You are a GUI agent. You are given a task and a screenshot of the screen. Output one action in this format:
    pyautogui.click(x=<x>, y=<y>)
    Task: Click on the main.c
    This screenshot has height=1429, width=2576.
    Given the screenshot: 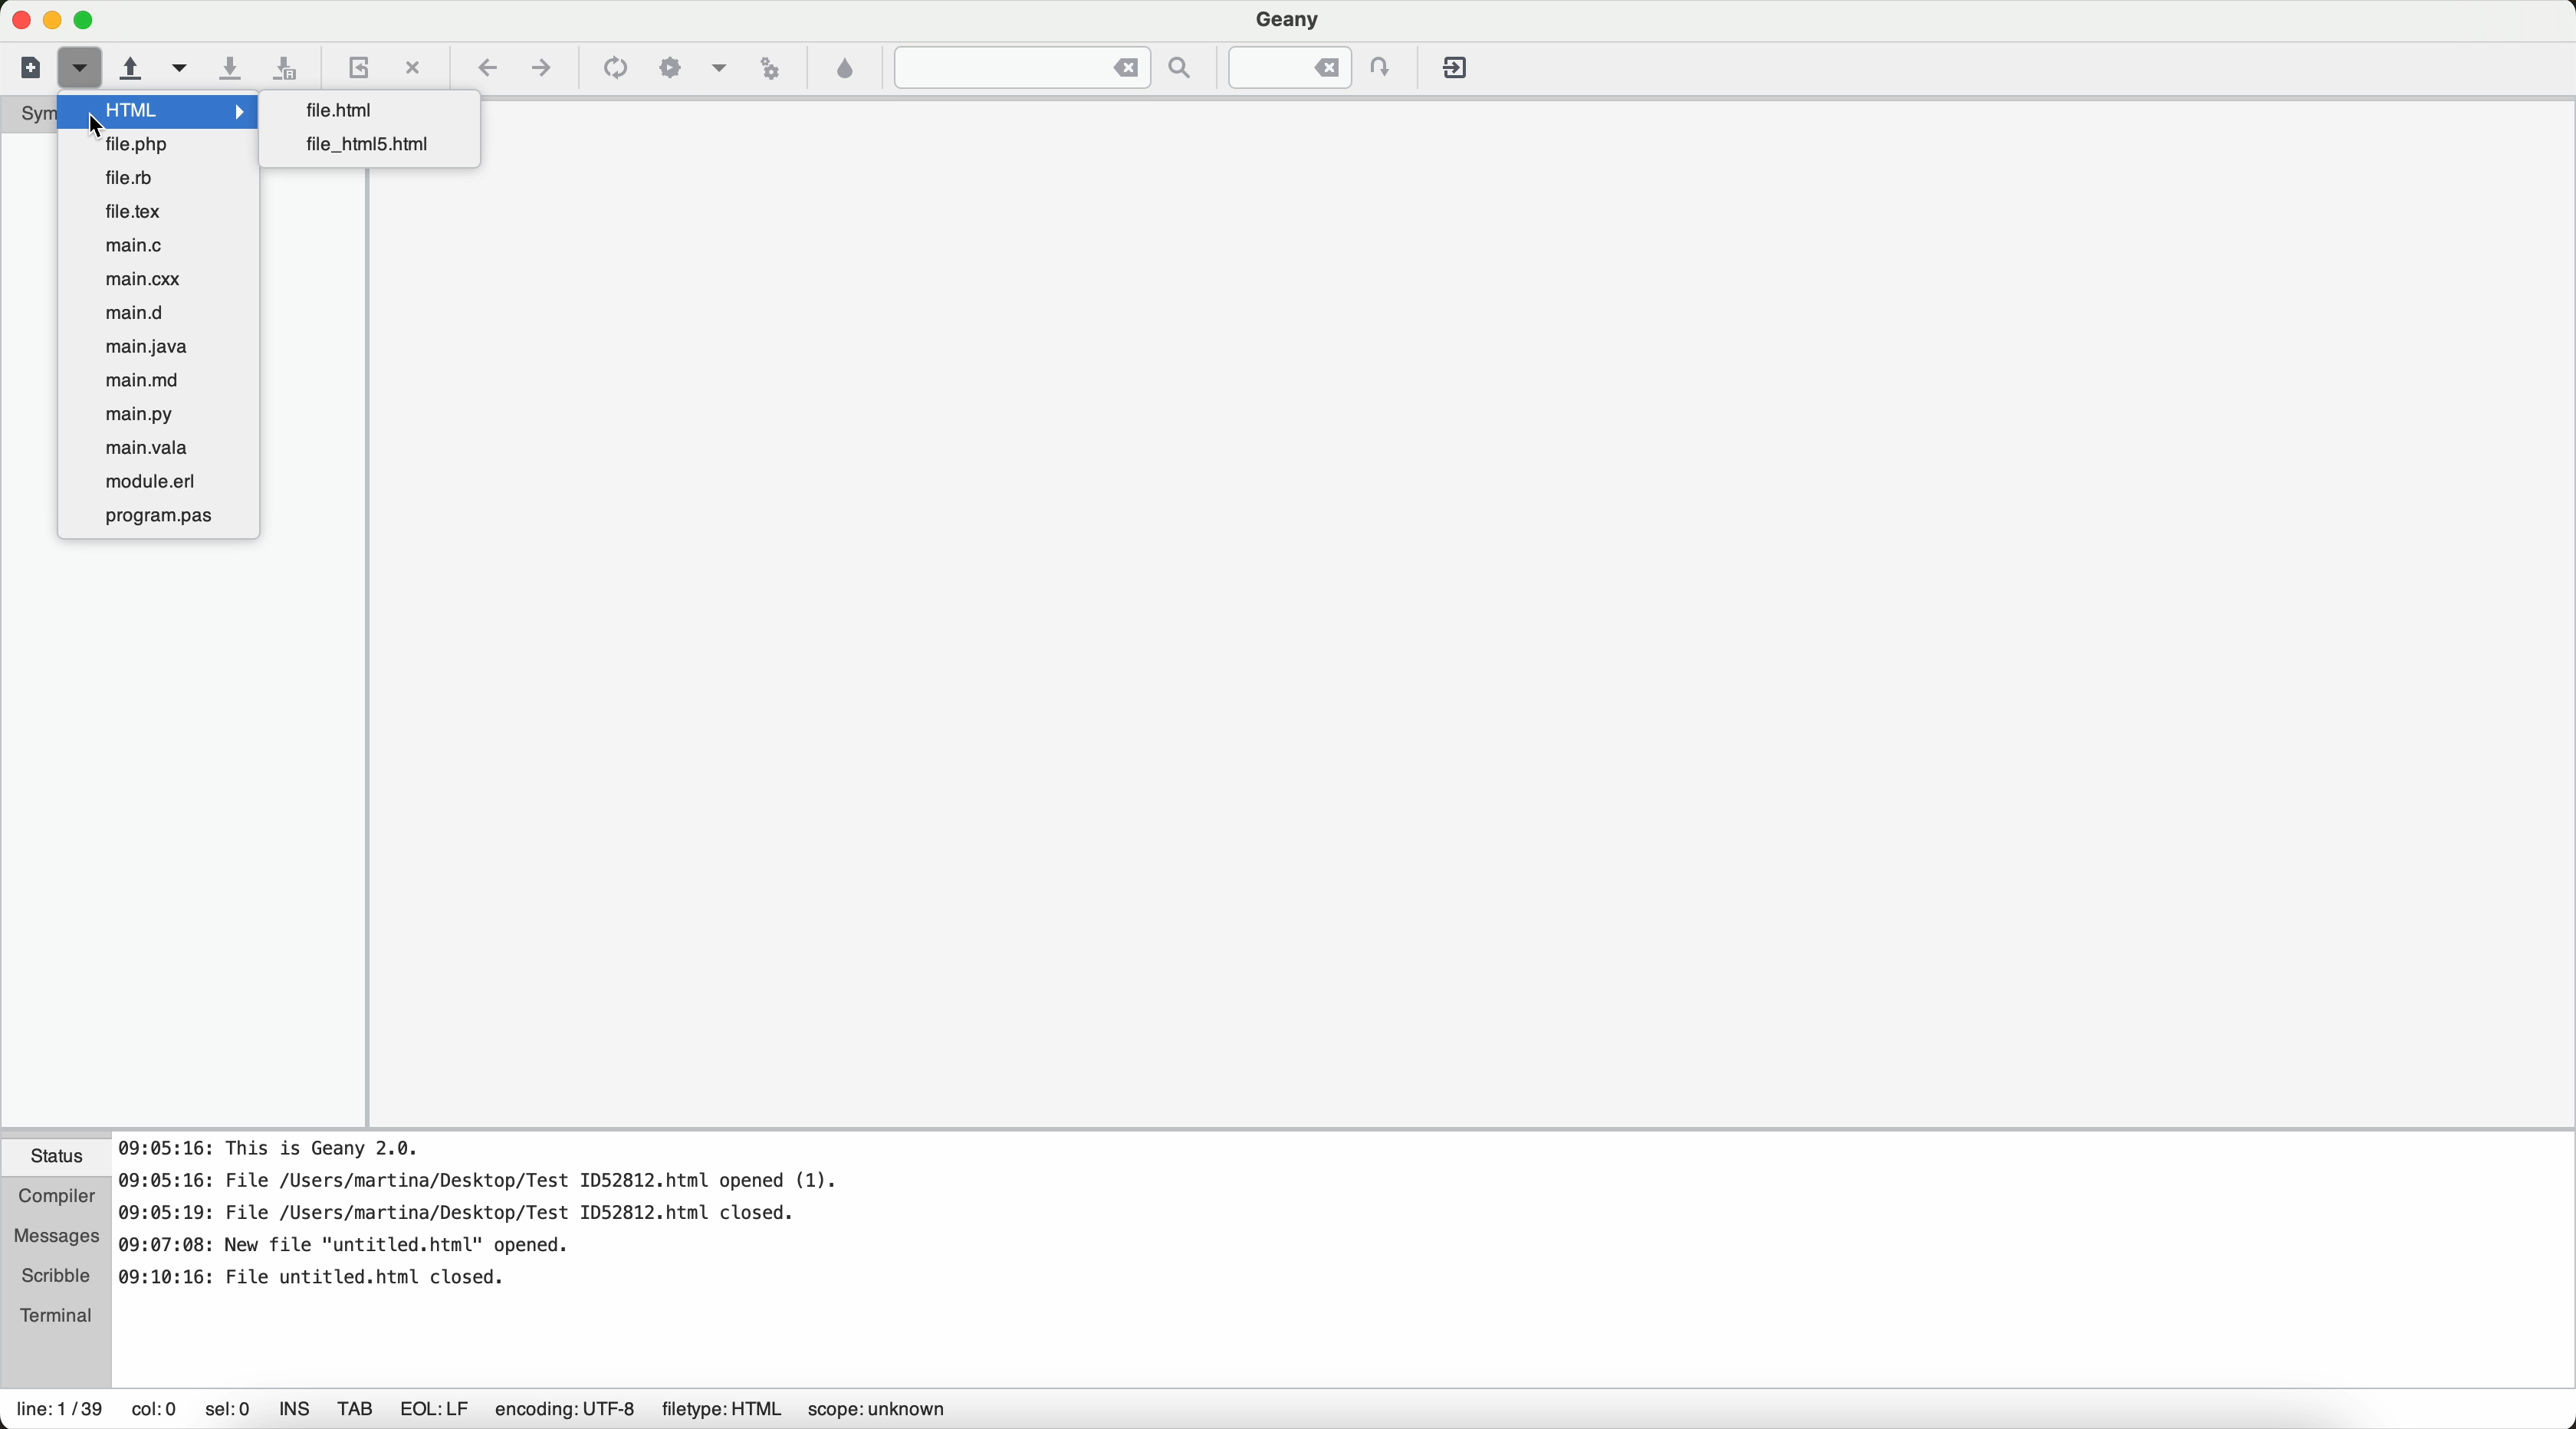 What is the action you would take?
    pyautogui.click(x=159, y=243)
    